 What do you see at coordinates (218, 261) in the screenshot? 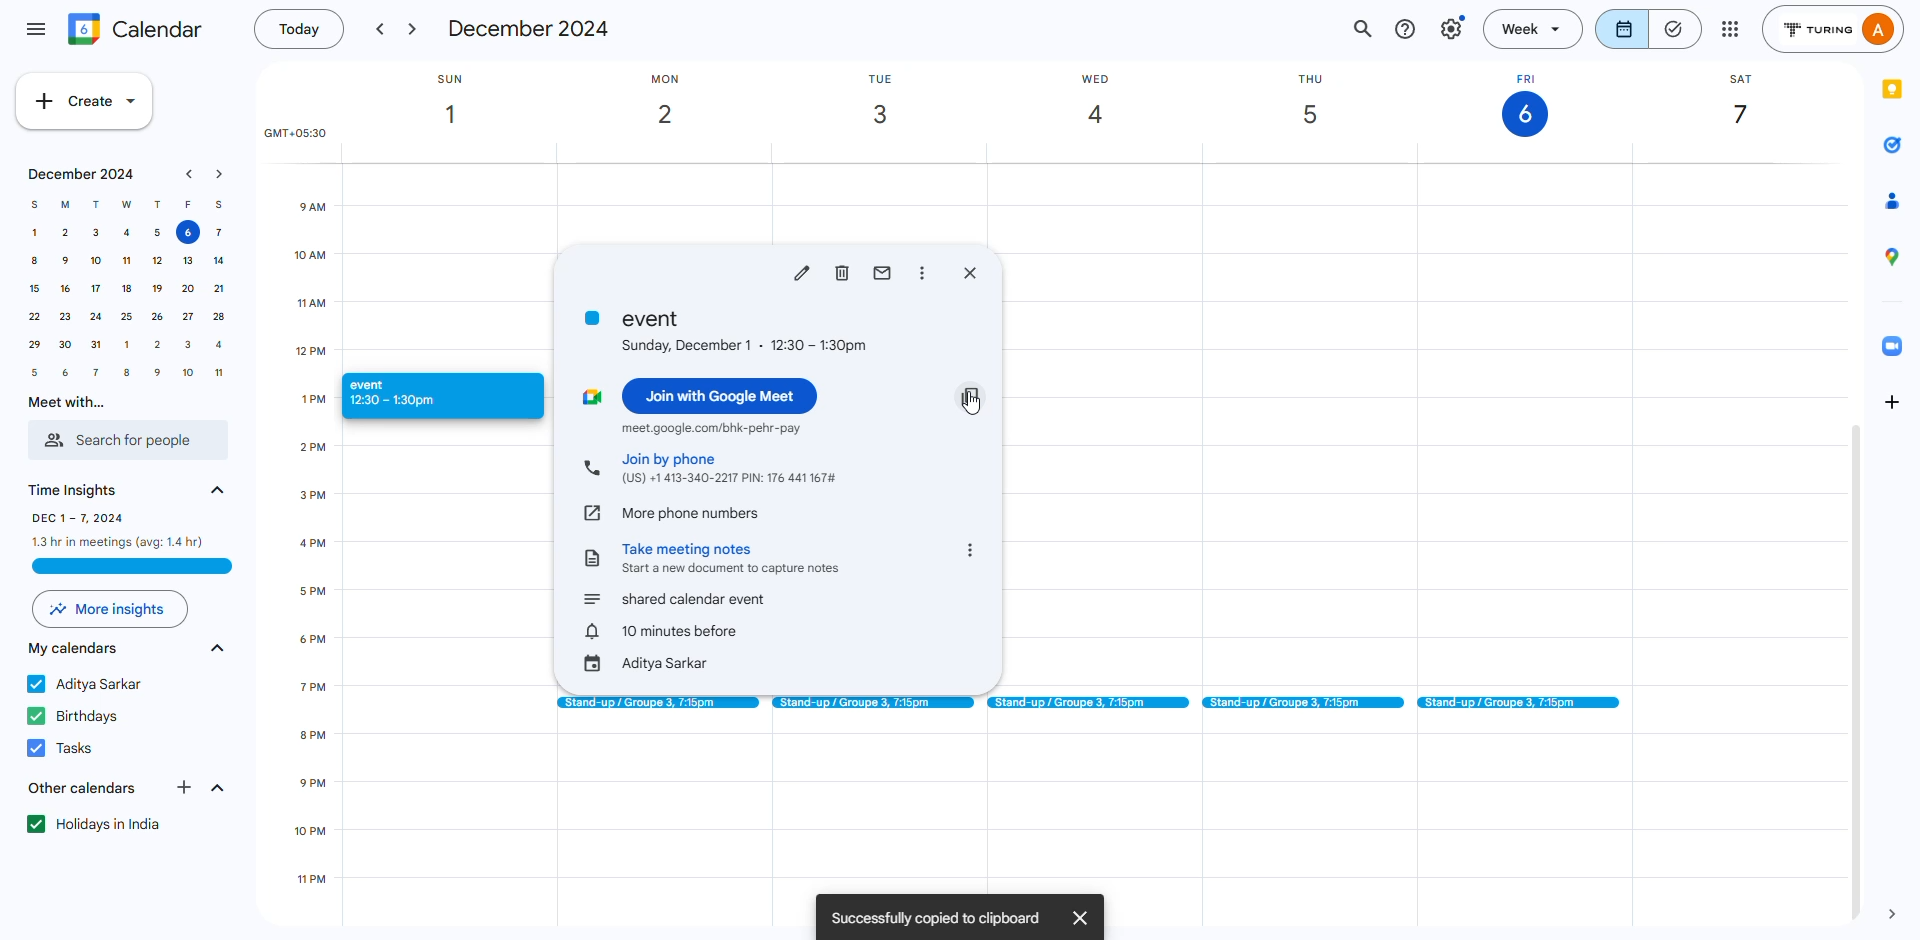
I see ``4` at bounding box center [218, 261].